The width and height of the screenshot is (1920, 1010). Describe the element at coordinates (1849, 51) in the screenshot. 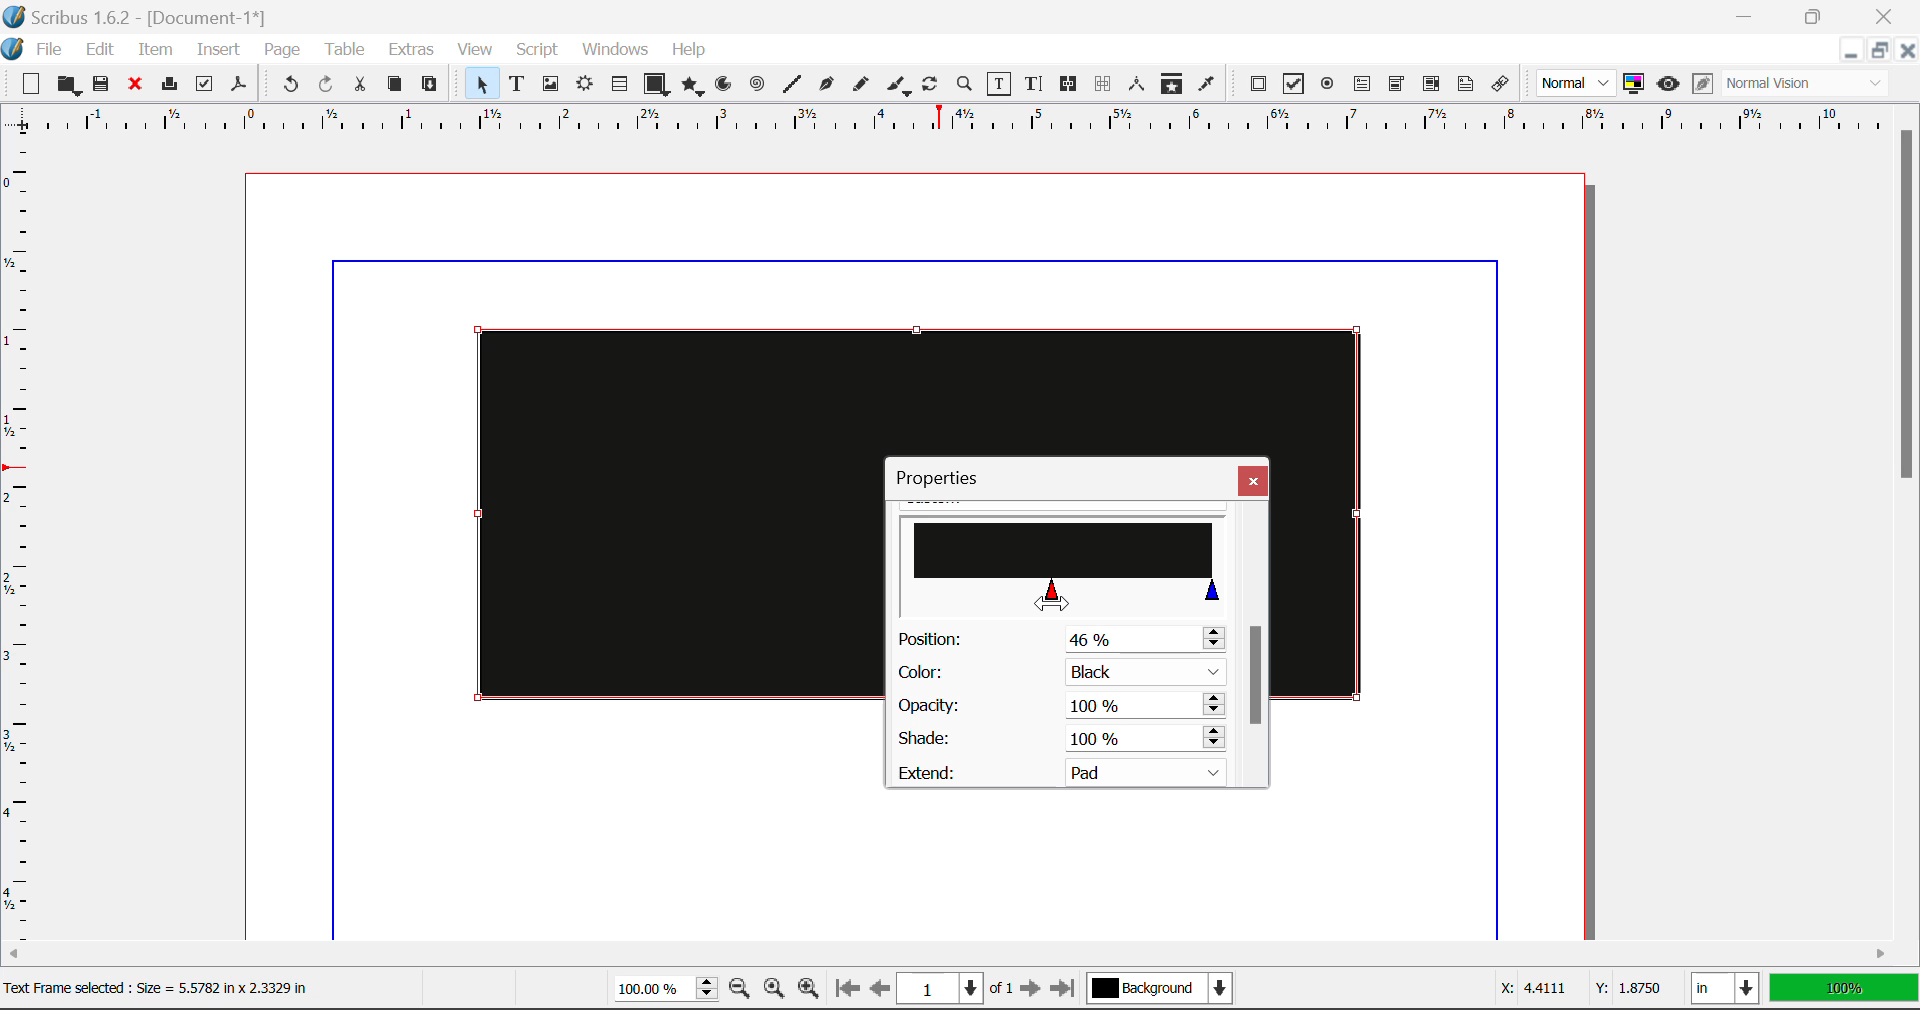

I see `Restore Down` at that location.